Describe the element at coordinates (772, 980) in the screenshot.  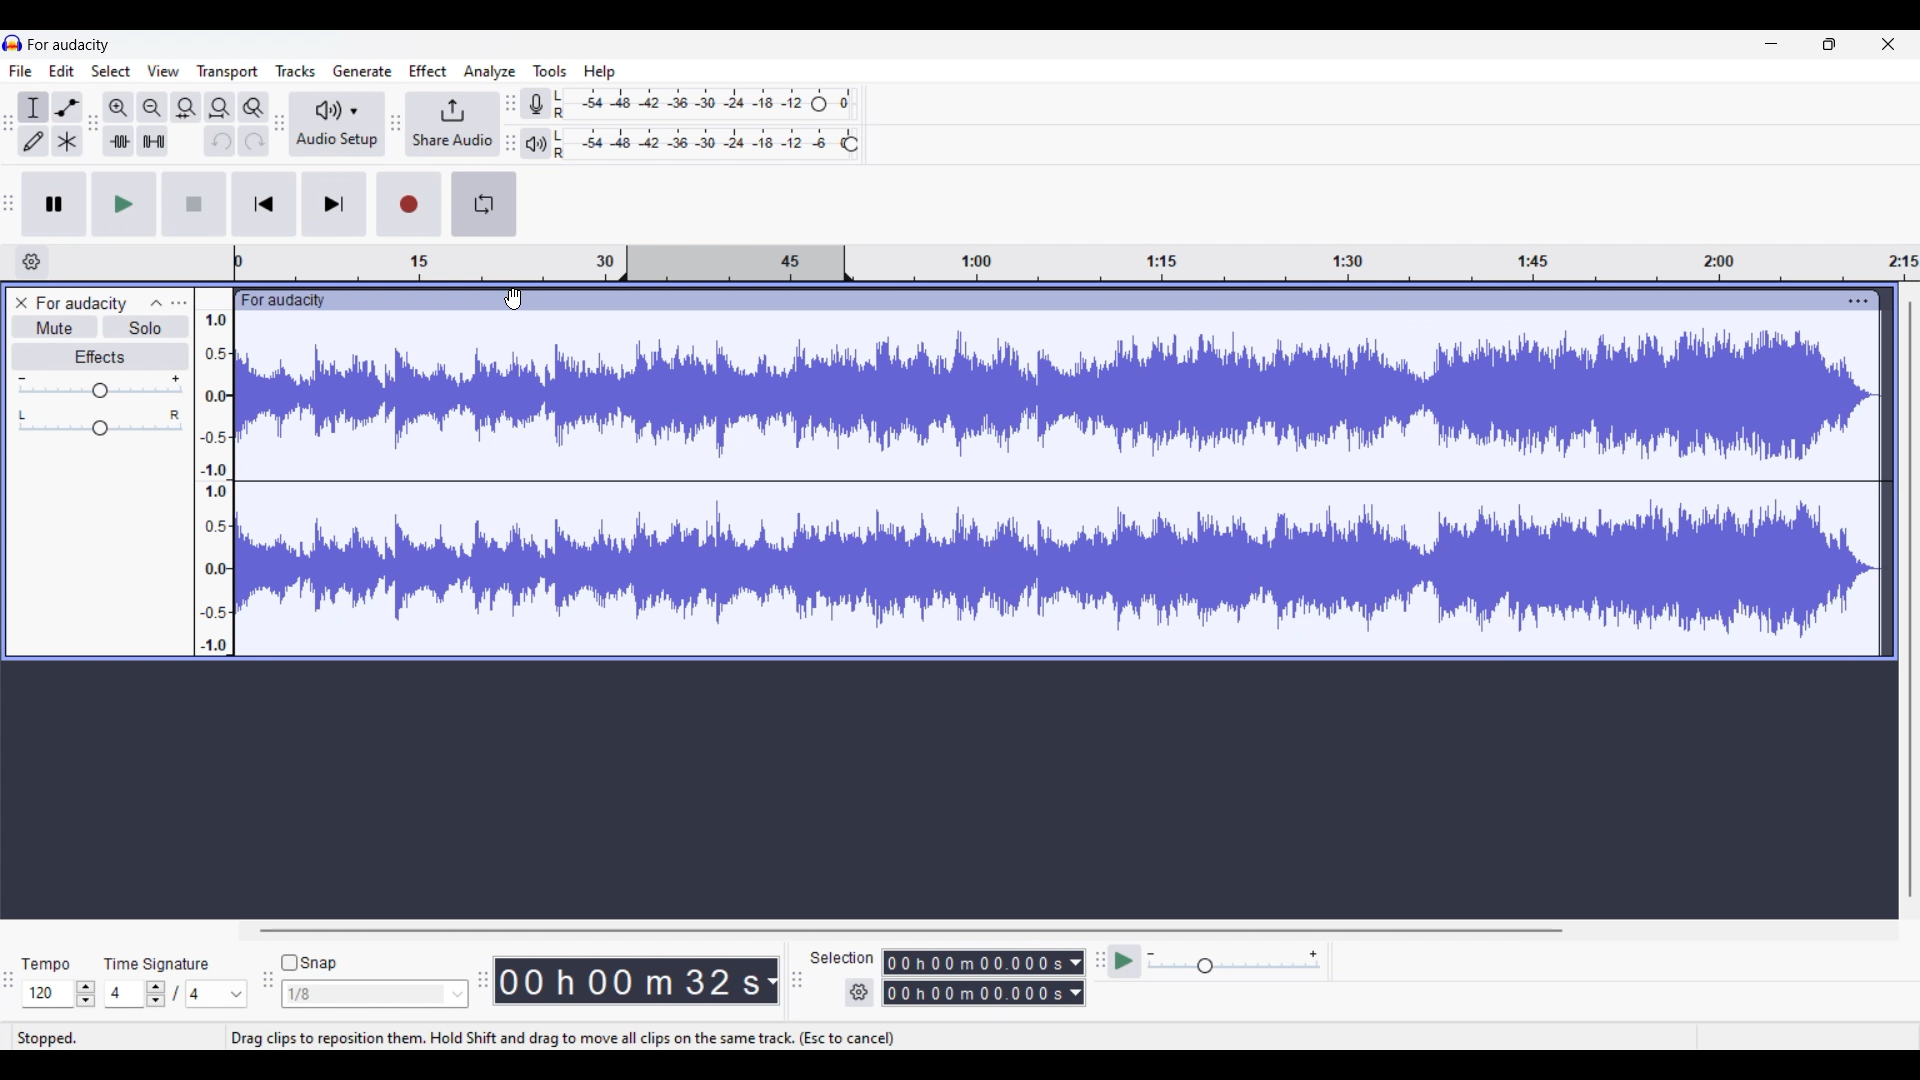
I see `Duration measurement` at that location.